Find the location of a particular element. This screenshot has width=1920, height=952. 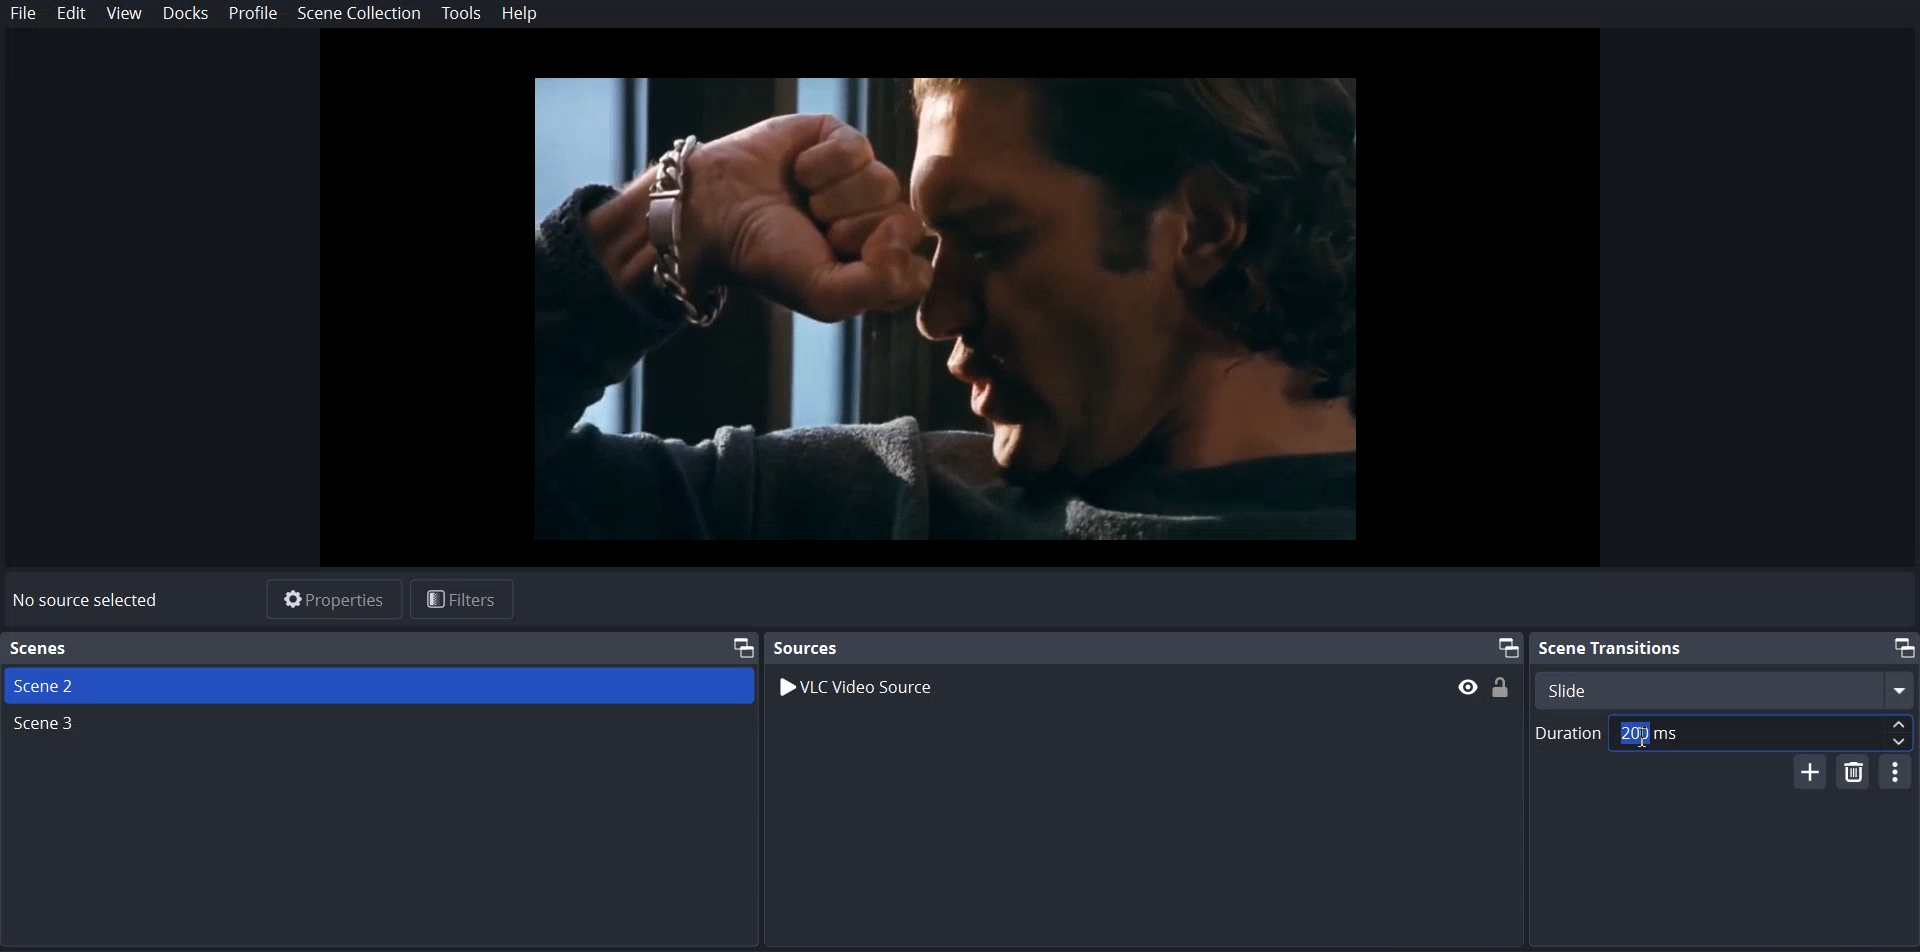

Tools is located at coordinates (462, 14).